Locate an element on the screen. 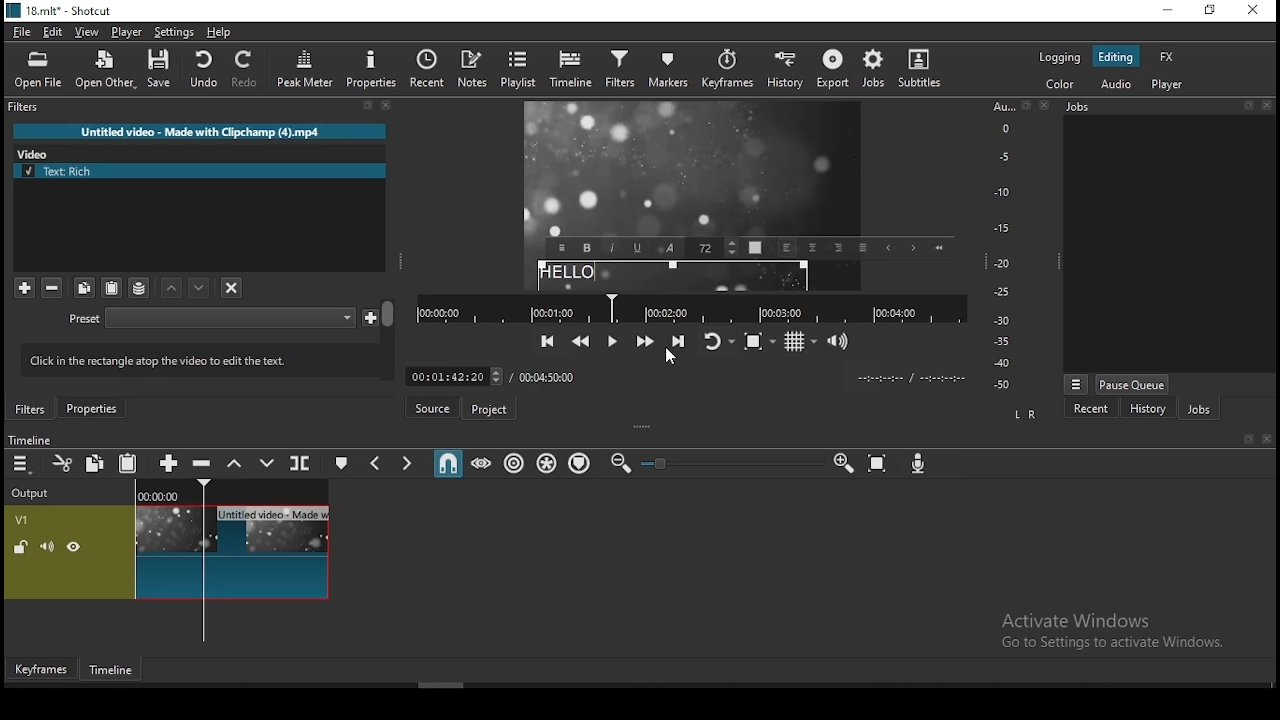  settings is located at coordinates (173, 33).